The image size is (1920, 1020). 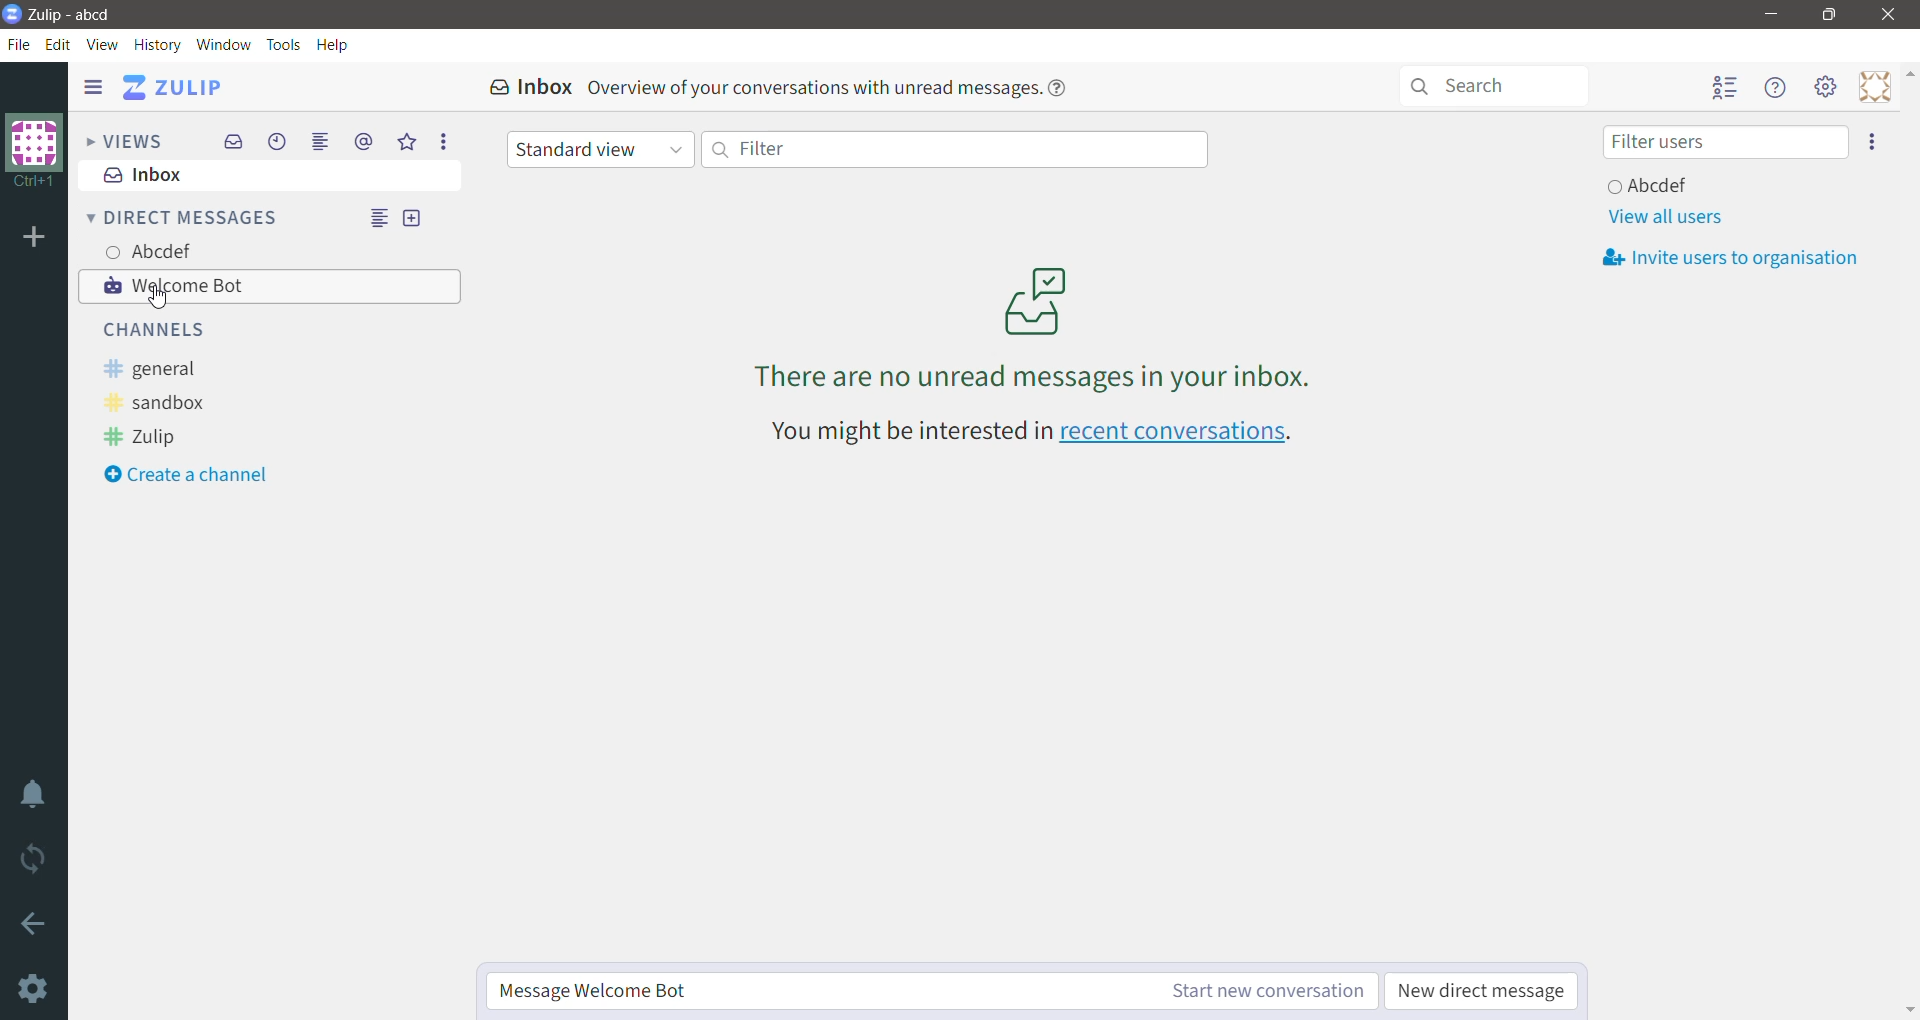 I want to click on Inbox, so click(x=268, y=177).